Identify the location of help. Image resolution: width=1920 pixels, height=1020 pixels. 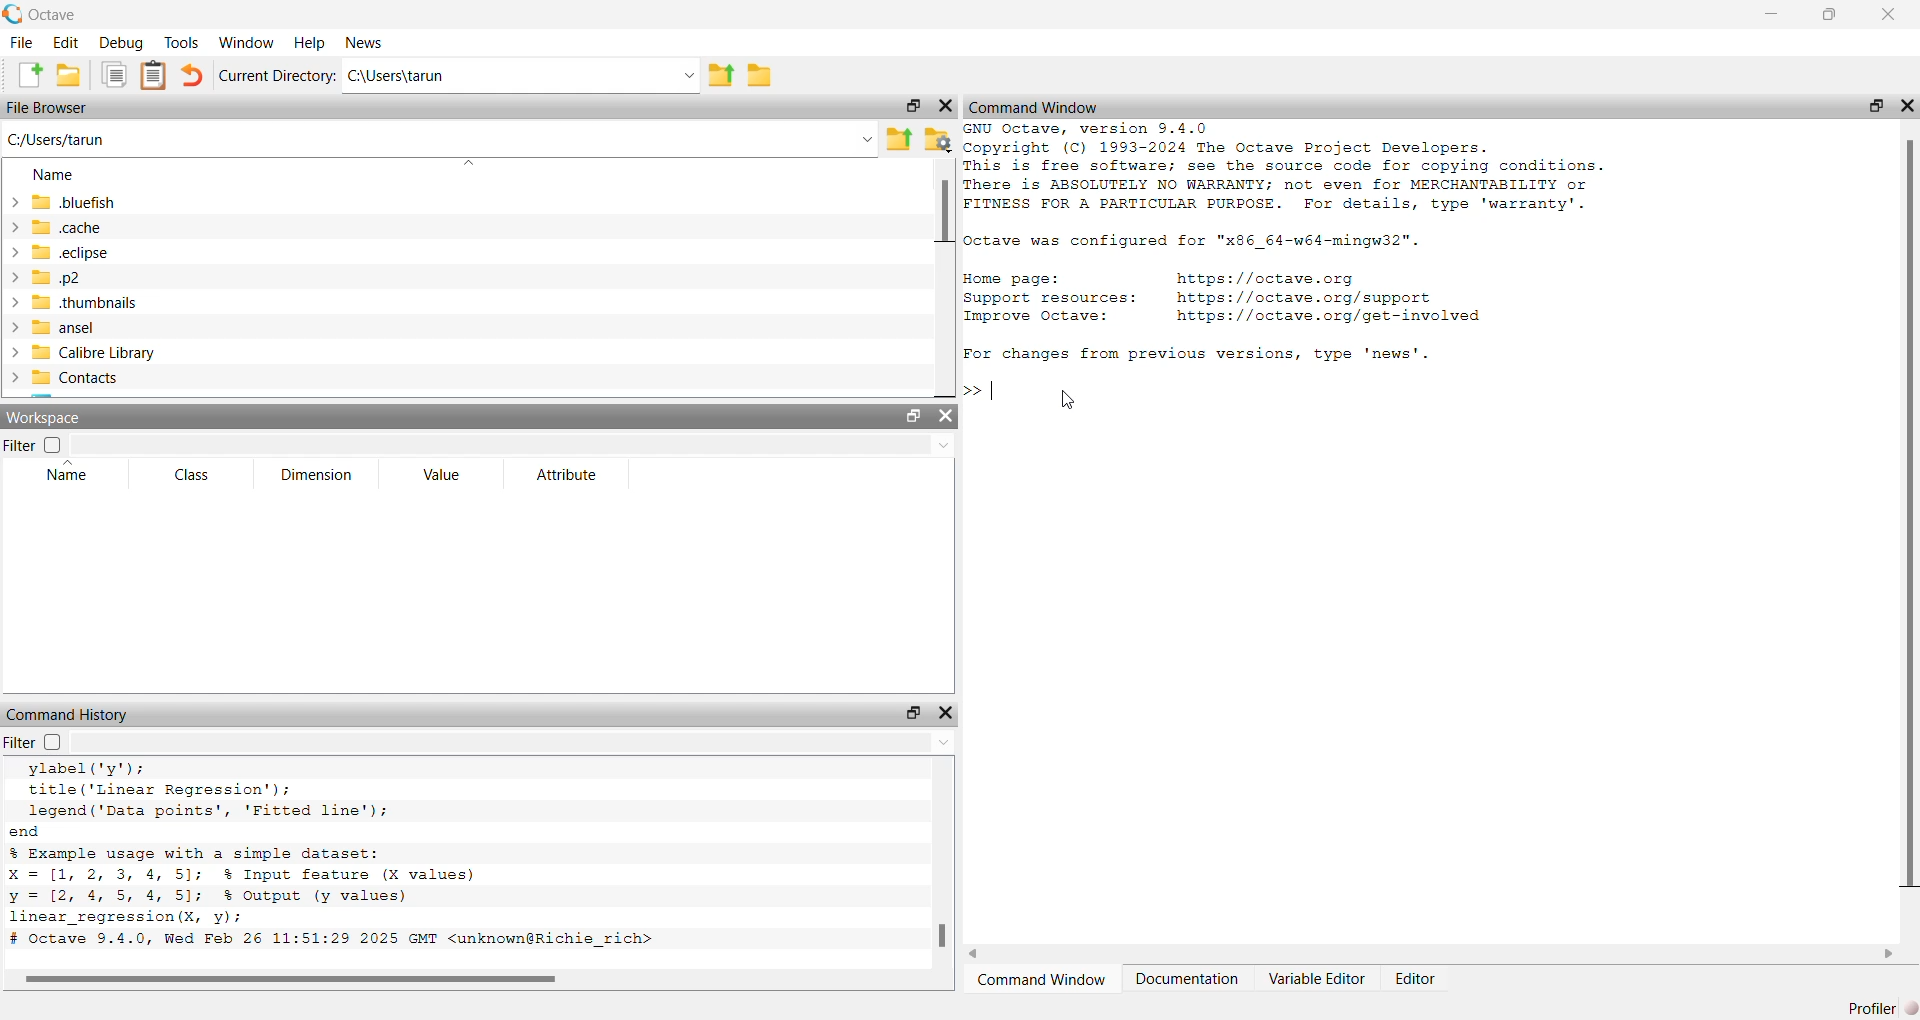
(311, 42).